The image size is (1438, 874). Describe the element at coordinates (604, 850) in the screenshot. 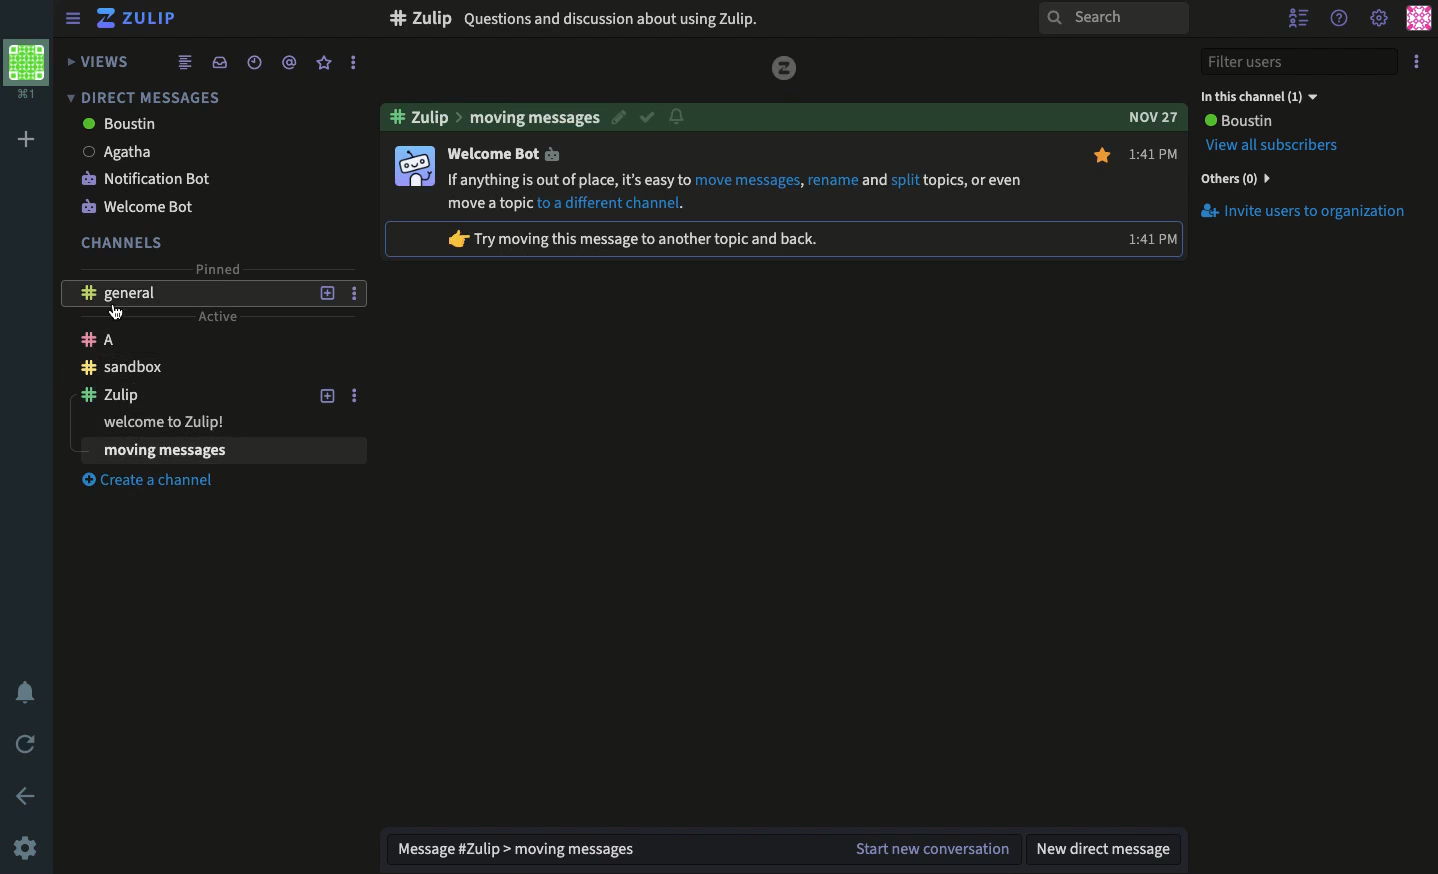

I see `Message` at that location.